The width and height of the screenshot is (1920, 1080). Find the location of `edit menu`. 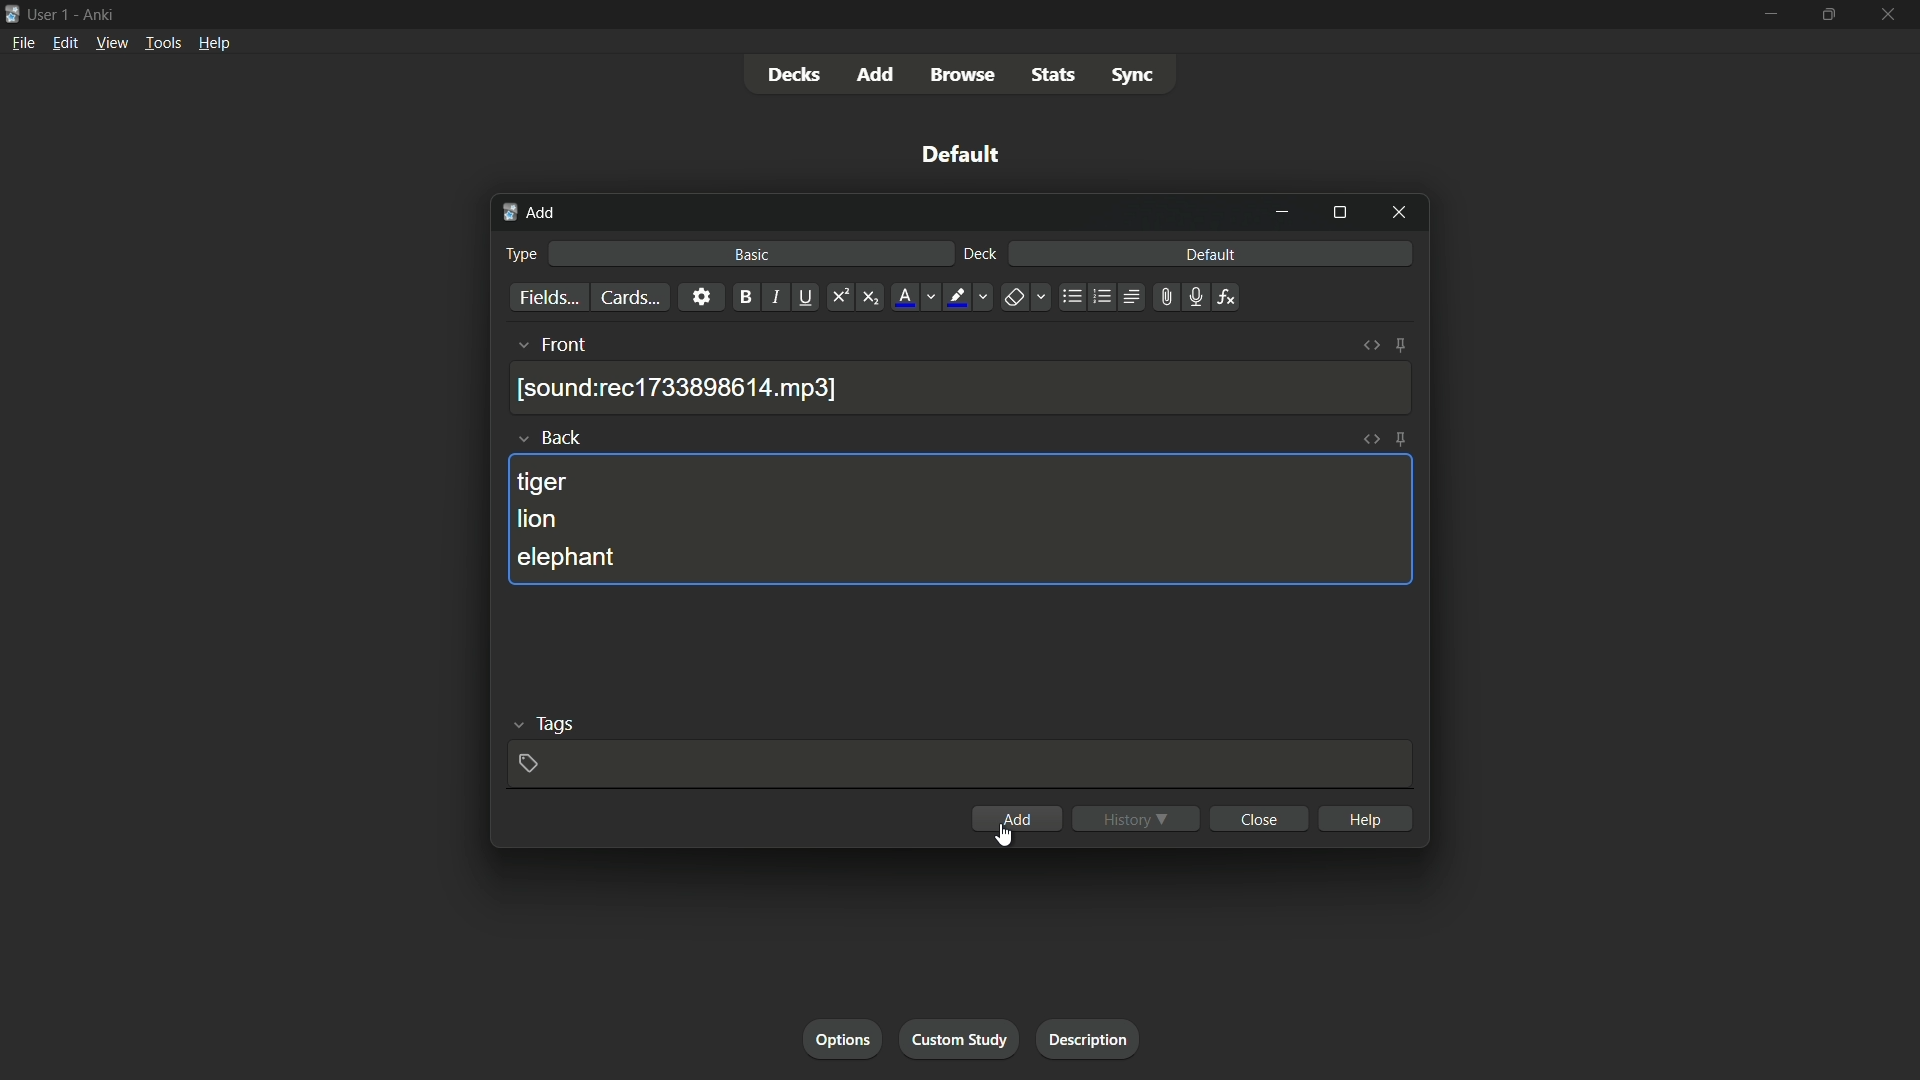

edit menu is located at coordinates (64, 43).